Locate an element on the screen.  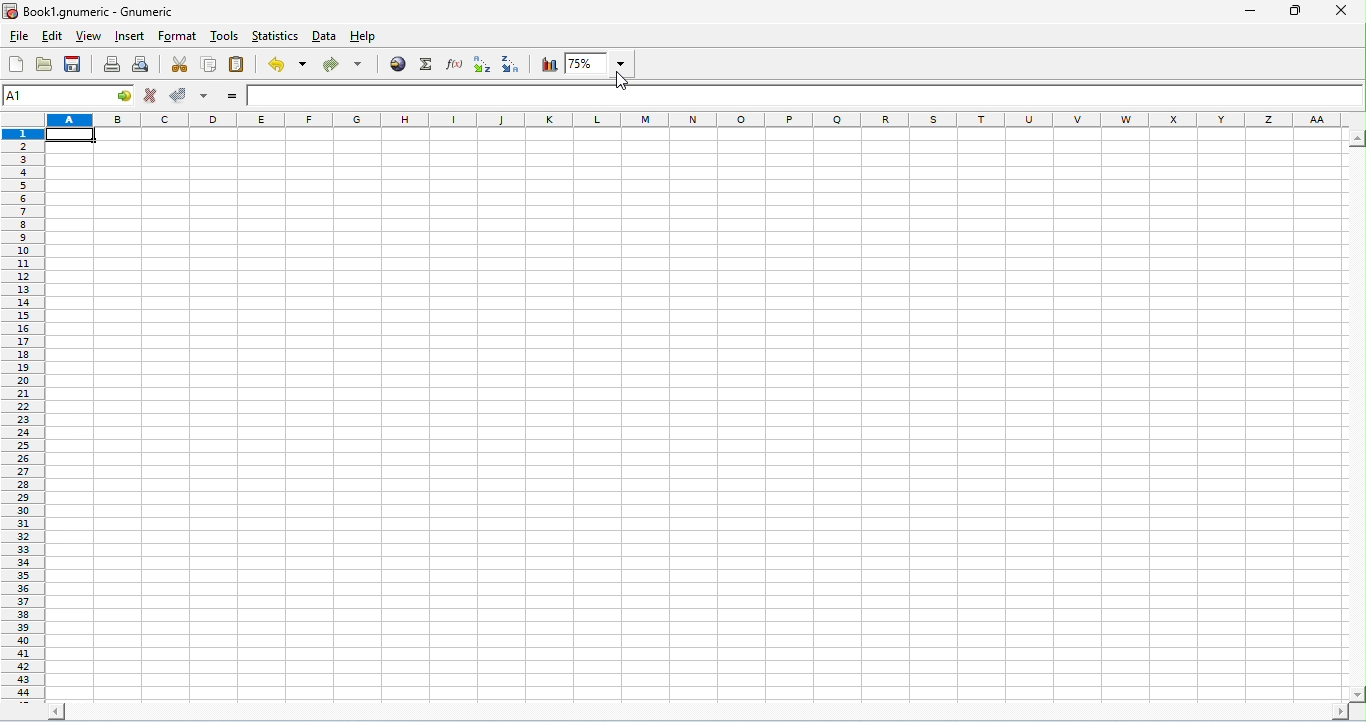
cell options is located at coordinates (125, 95).